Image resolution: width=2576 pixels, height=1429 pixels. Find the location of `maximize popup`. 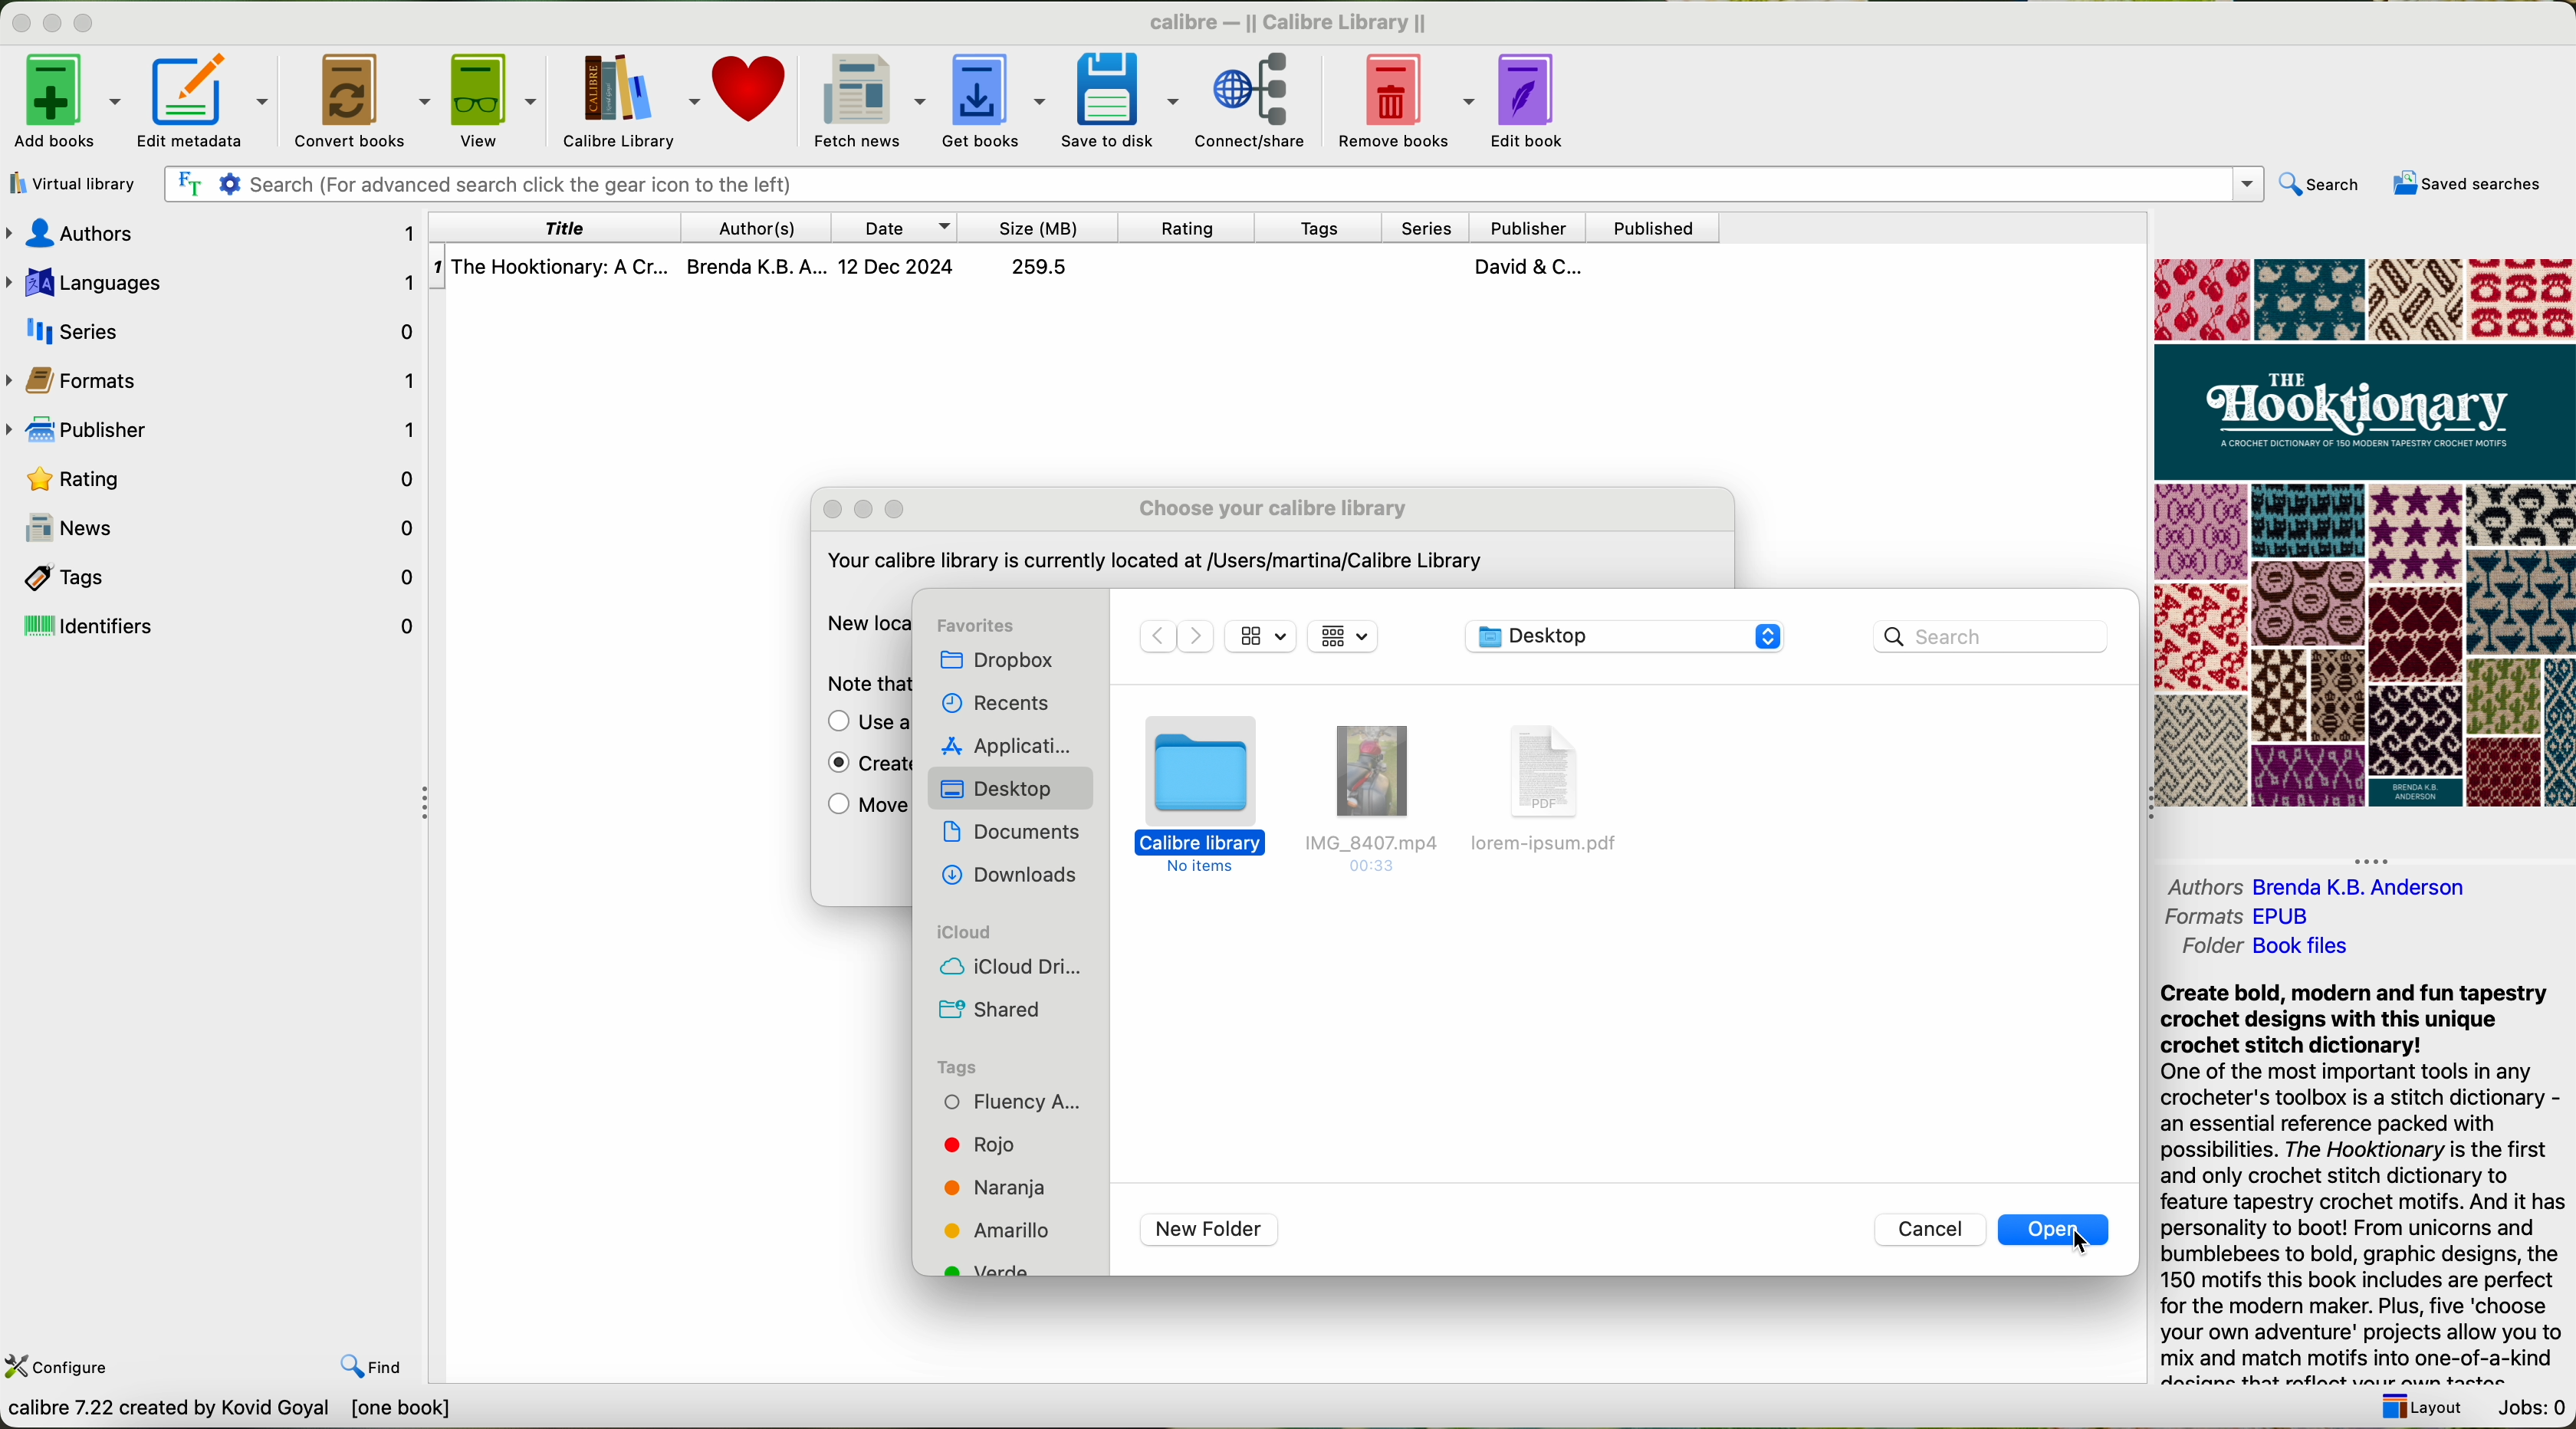

maximize popup is located at coordinates (868, 508).